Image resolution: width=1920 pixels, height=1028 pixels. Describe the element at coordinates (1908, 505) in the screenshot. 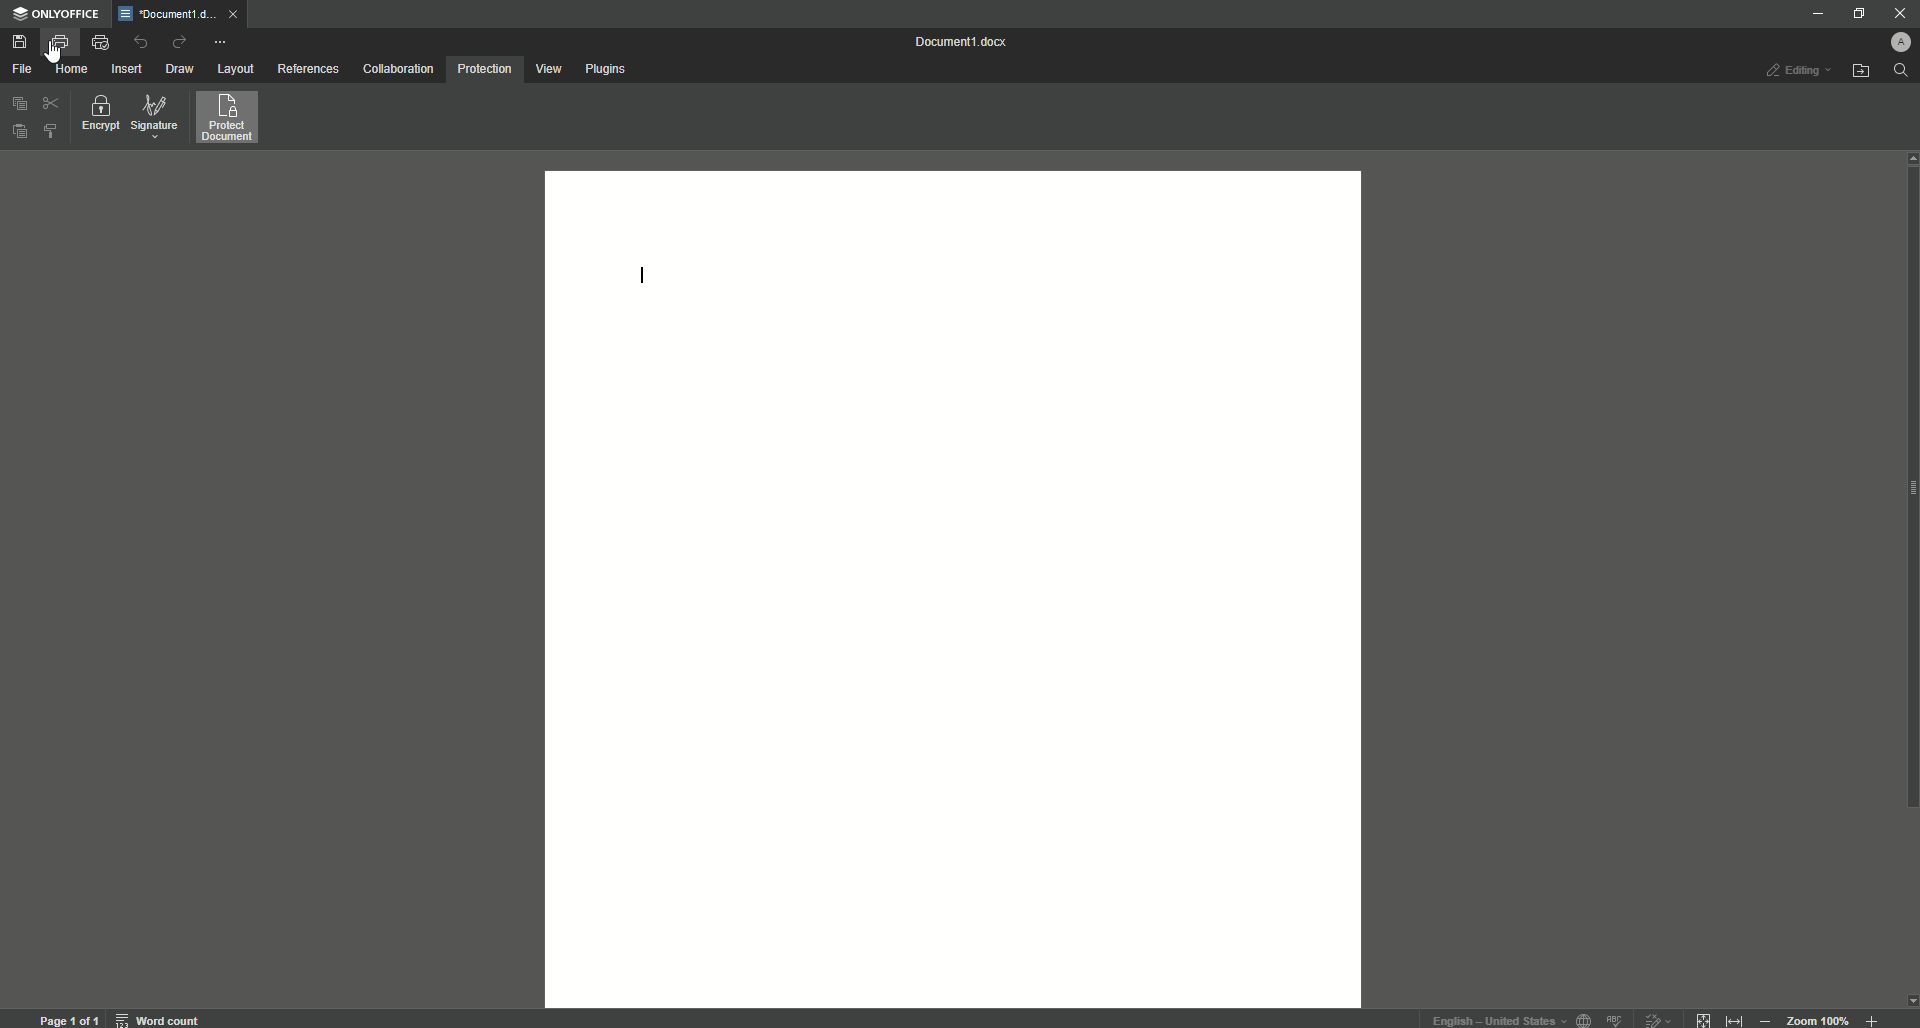

I see `scroll bar` at that location.